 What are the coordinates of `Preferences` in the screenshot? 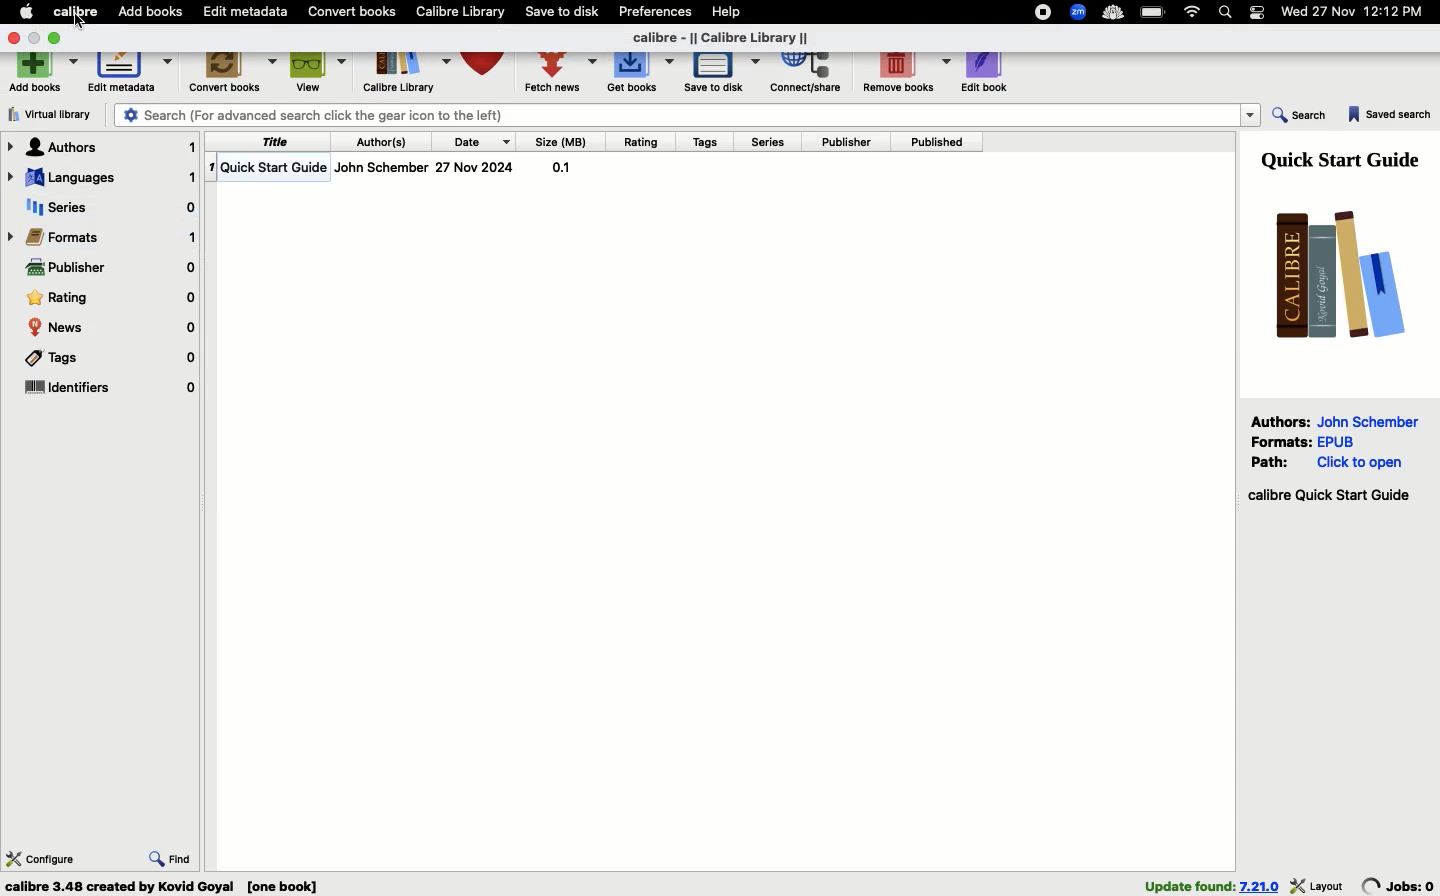 It's located at (657, 10).